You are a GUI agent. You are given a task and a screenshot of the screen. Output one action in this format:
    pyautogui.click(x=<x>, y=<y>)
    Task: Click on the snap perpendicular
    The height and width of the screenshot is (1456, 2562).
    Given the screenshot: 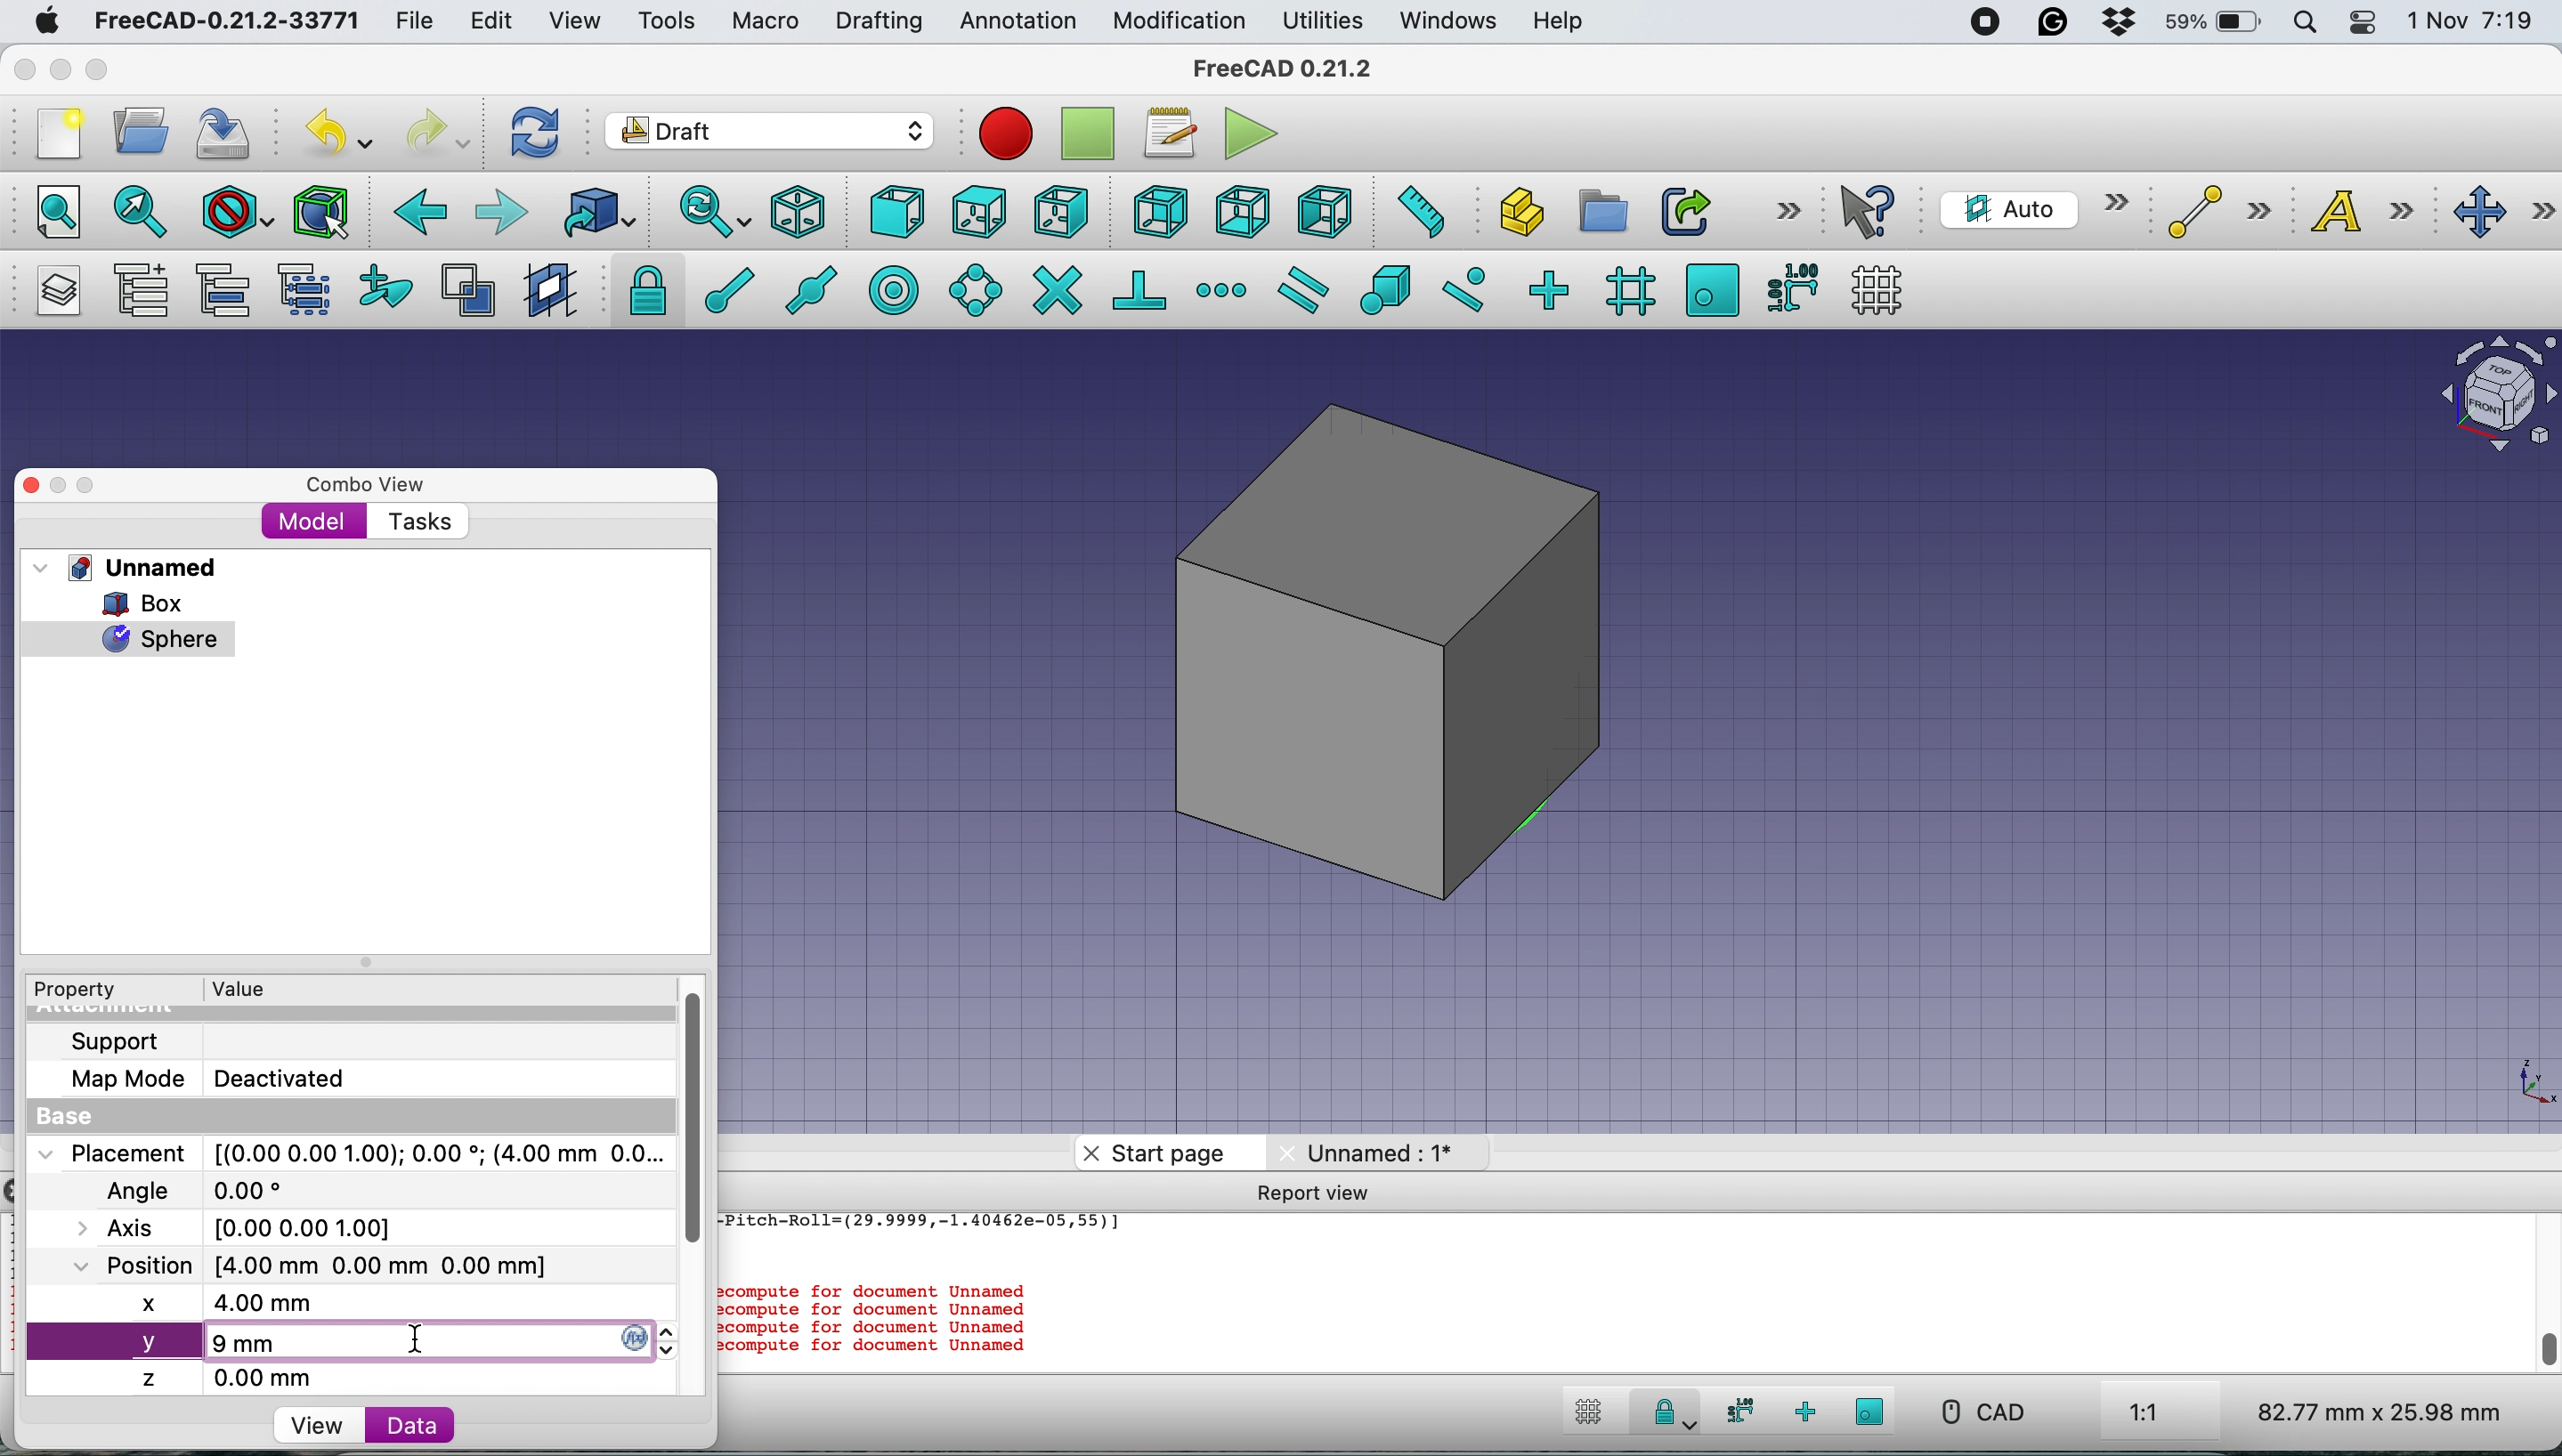 What is the action you would take?
    pyautogui.click(x=1142, y=289)
    